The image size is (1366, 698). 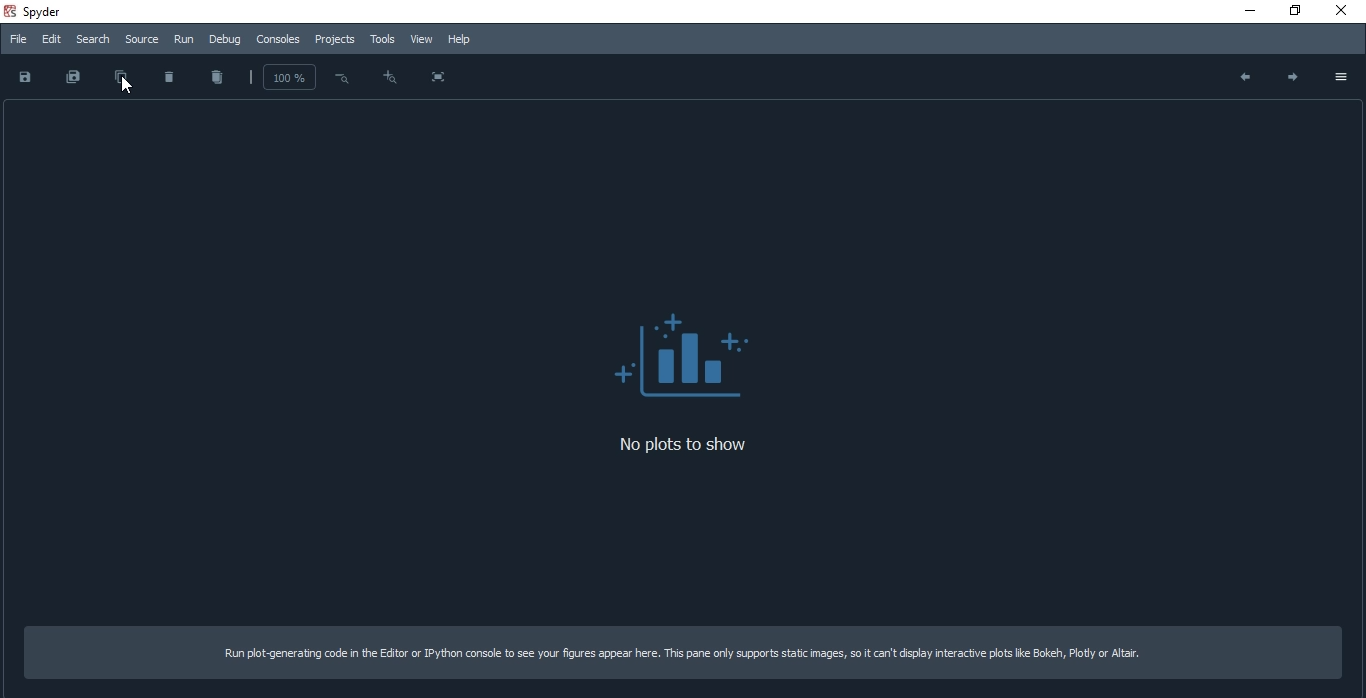 I want to click on Search, so click(x=93, y=39).